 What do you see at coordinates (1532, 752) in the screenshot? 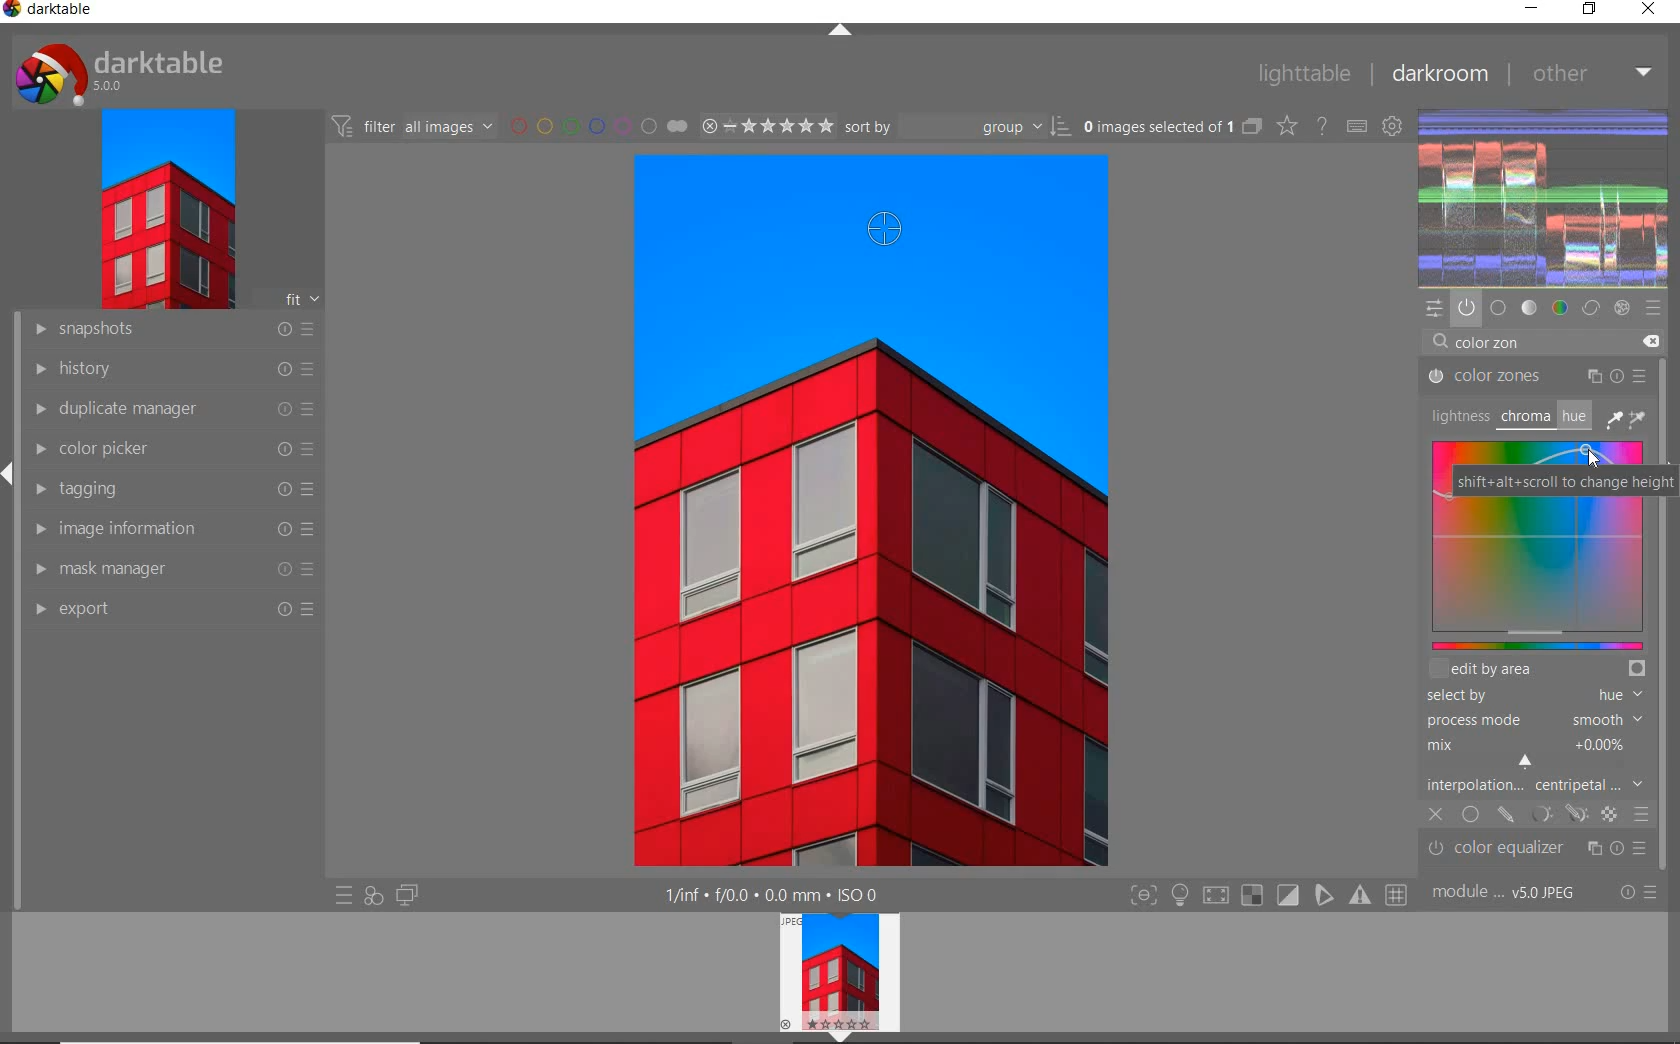
I see `MIX` at bounding box center [1532, 752].